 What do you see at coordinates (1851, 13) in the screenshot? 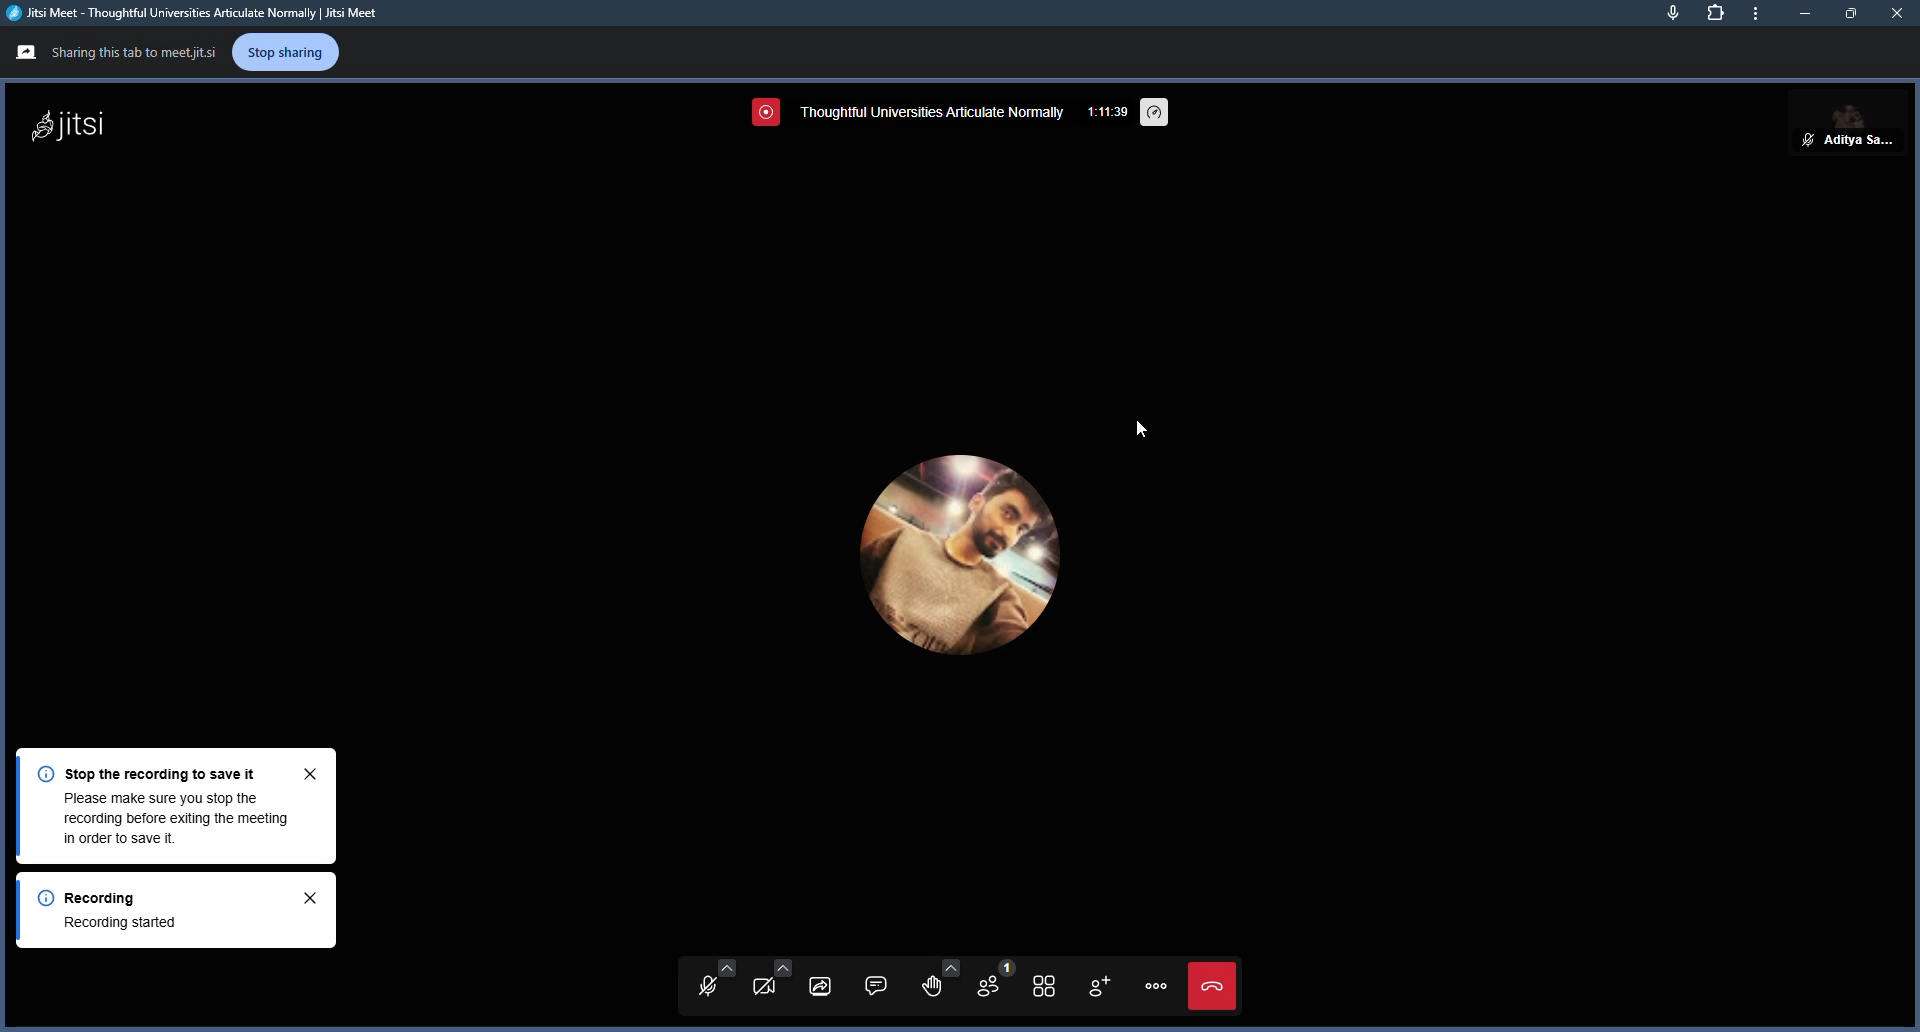
I see `maximize` at bounding box center [1851, 13].